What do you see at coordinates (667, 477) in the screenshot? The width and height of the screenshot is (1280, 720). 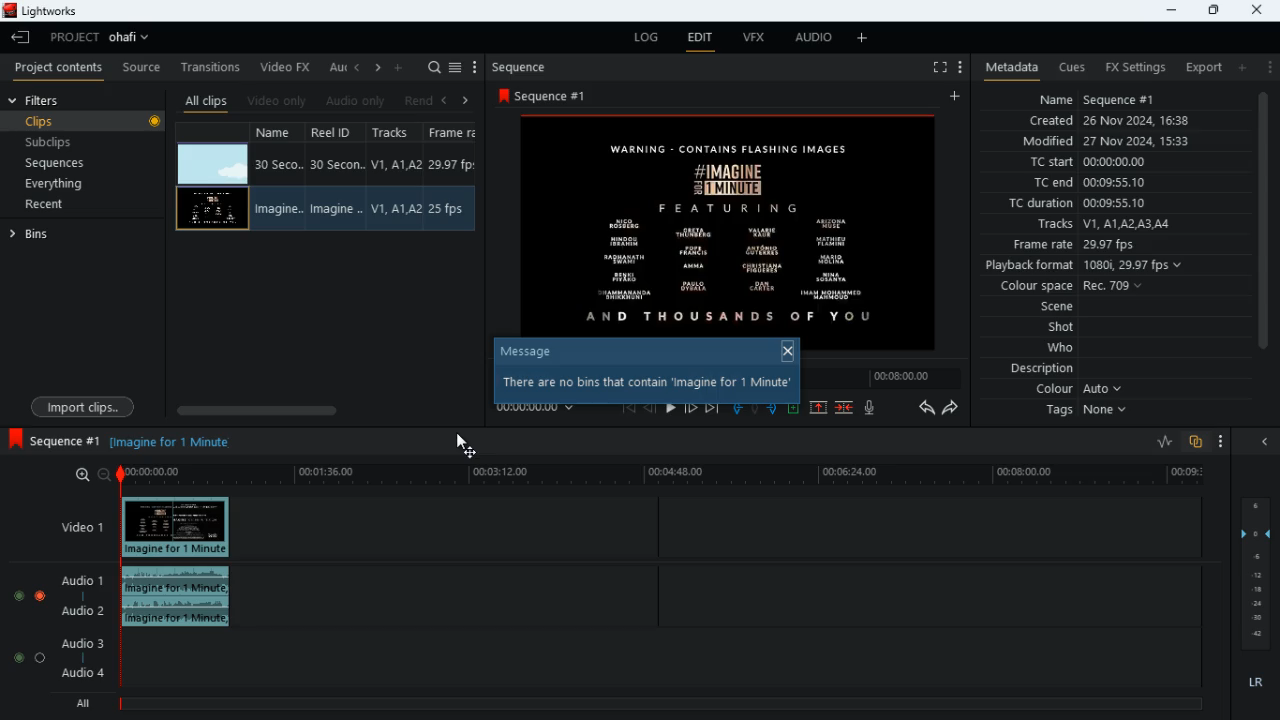 I see `timeline` at bounding box center [667, 477].